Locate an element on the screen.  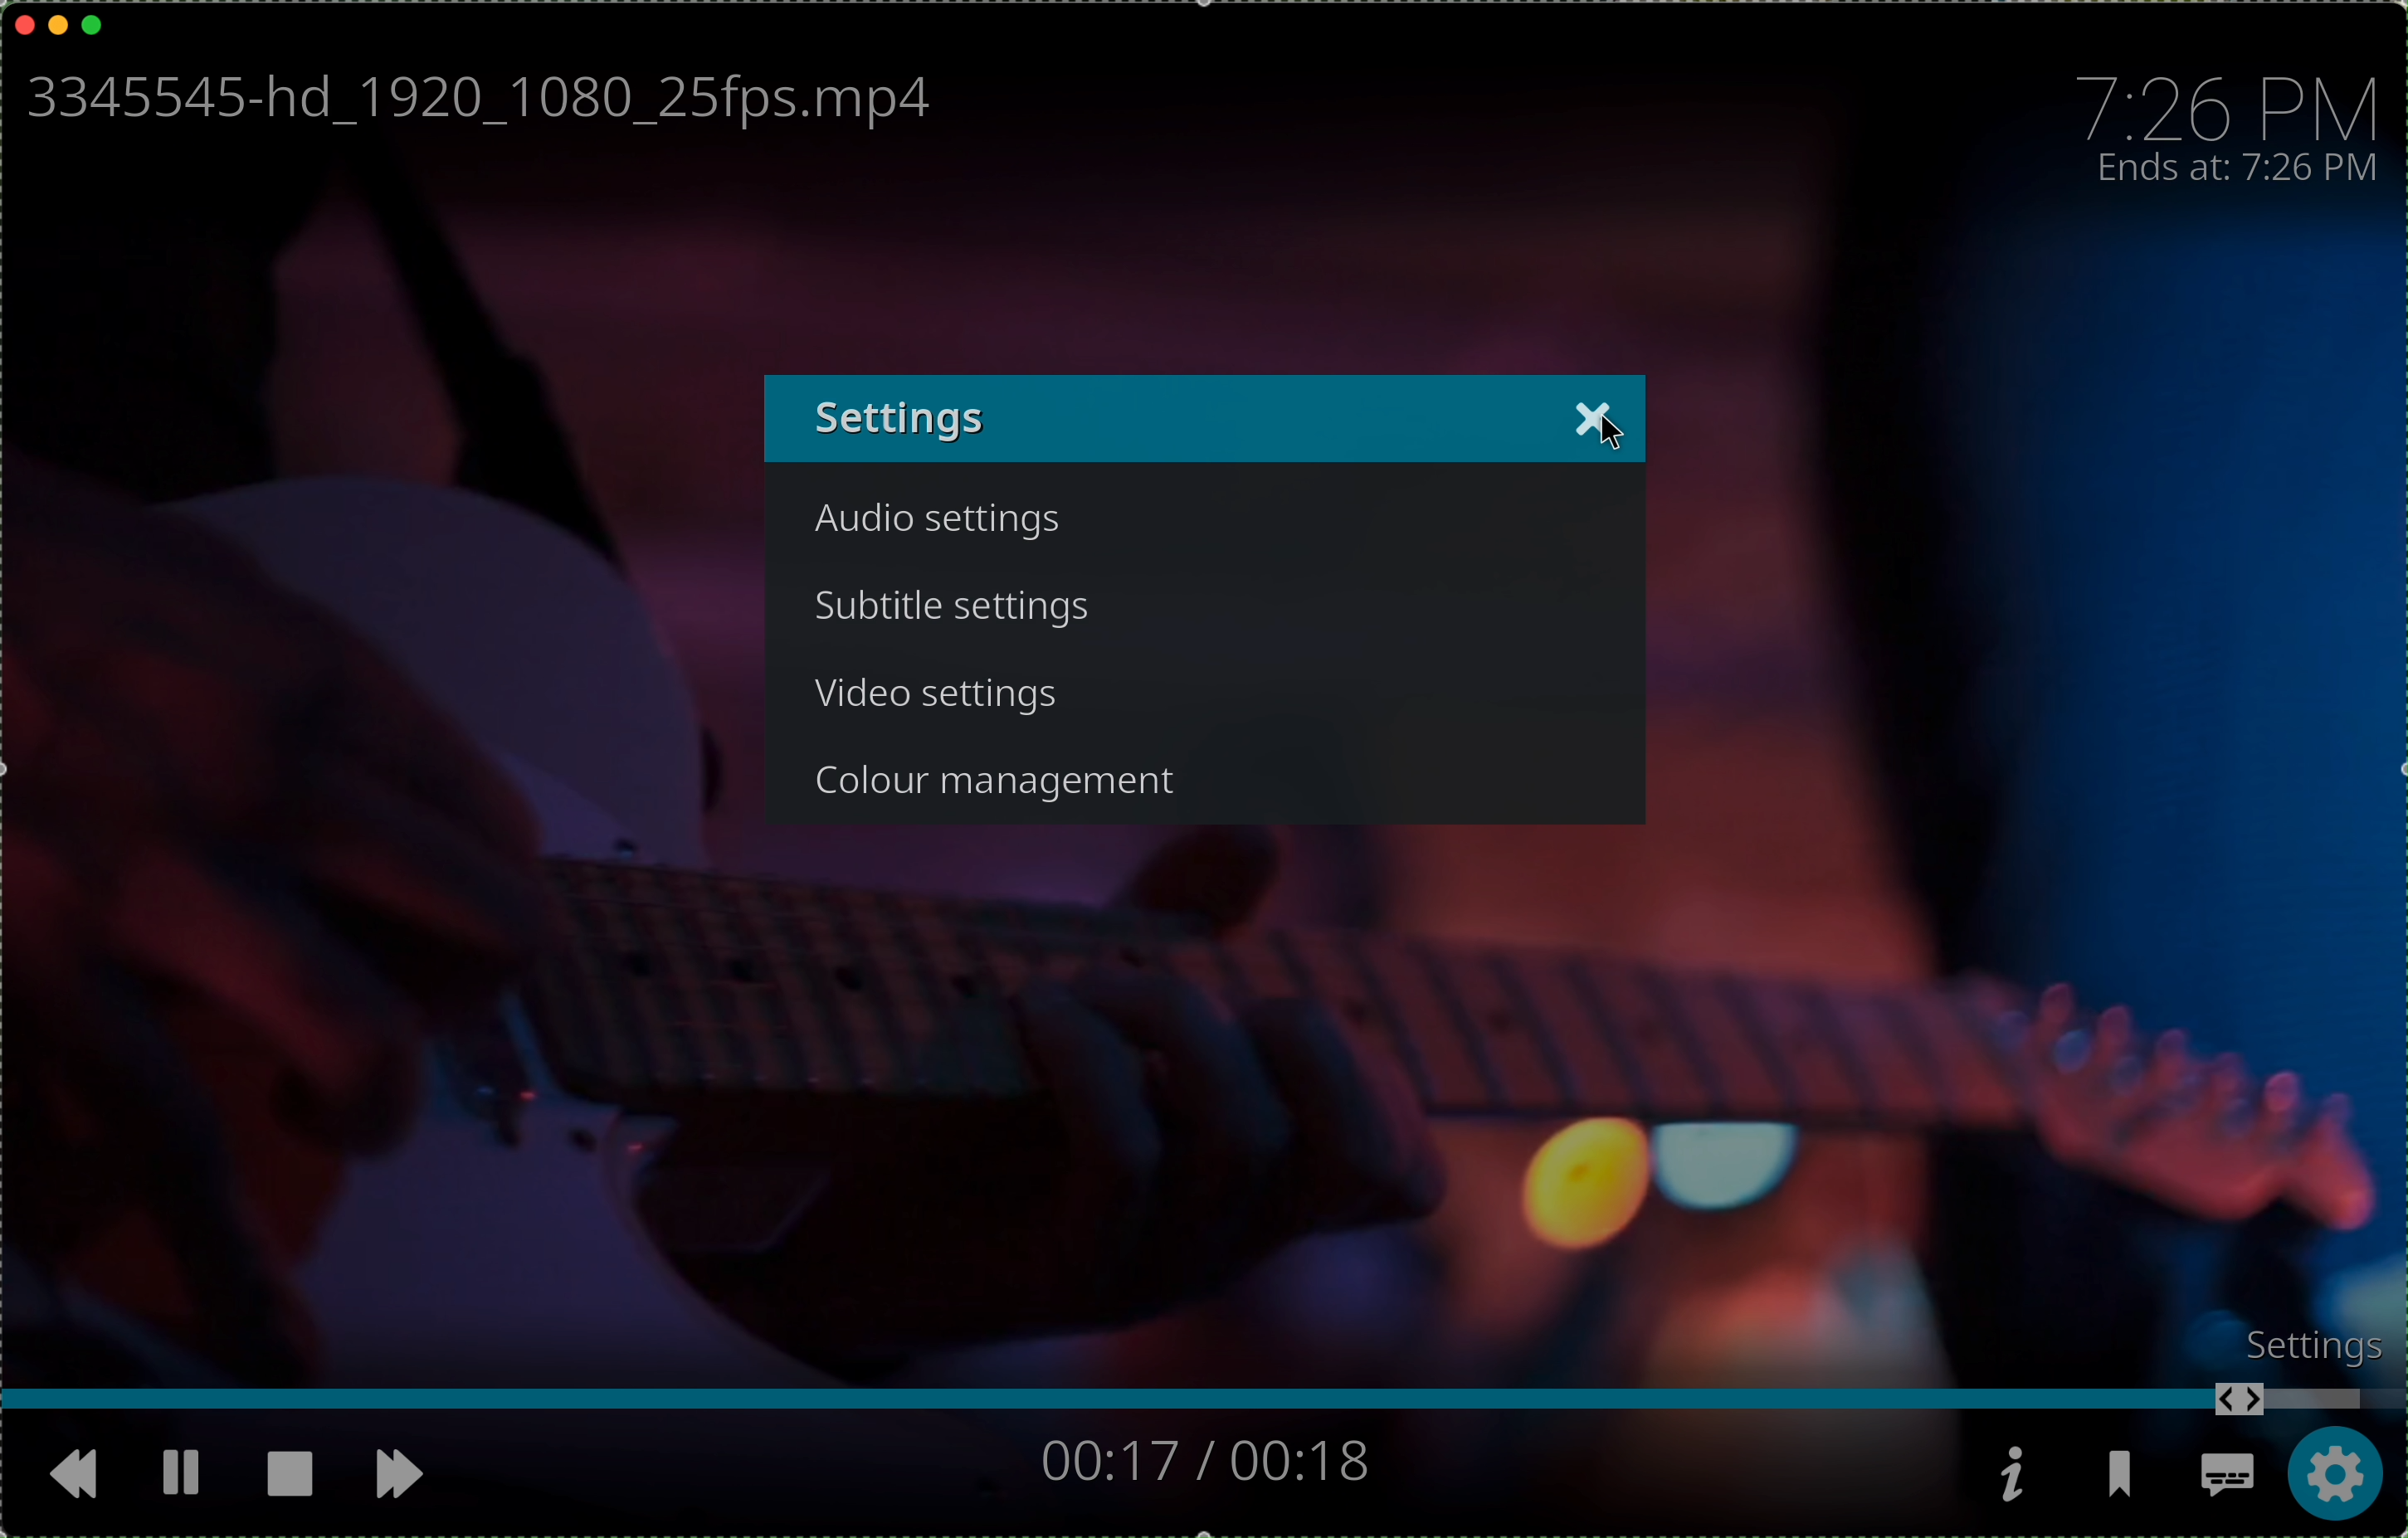
settings is located at coordinates (903, 419).